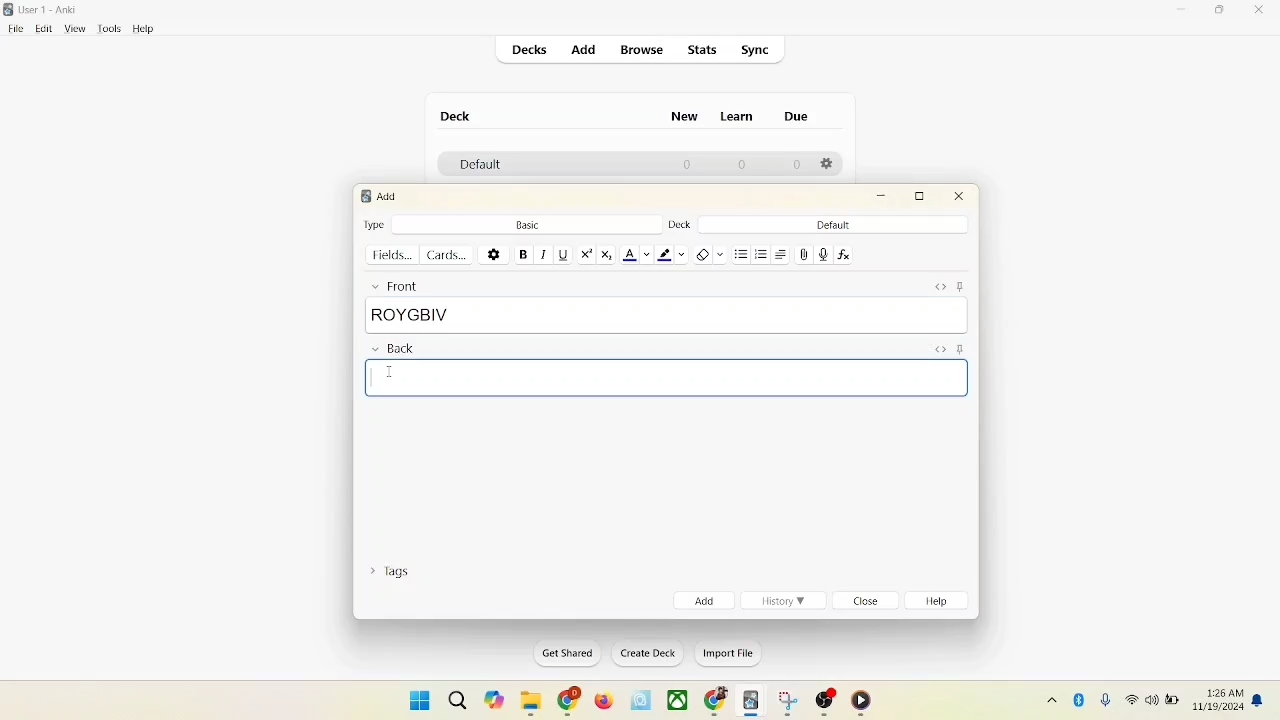 The height and width of the screenshot is (720, 1280). I want to click on italics, so click(542, 255).